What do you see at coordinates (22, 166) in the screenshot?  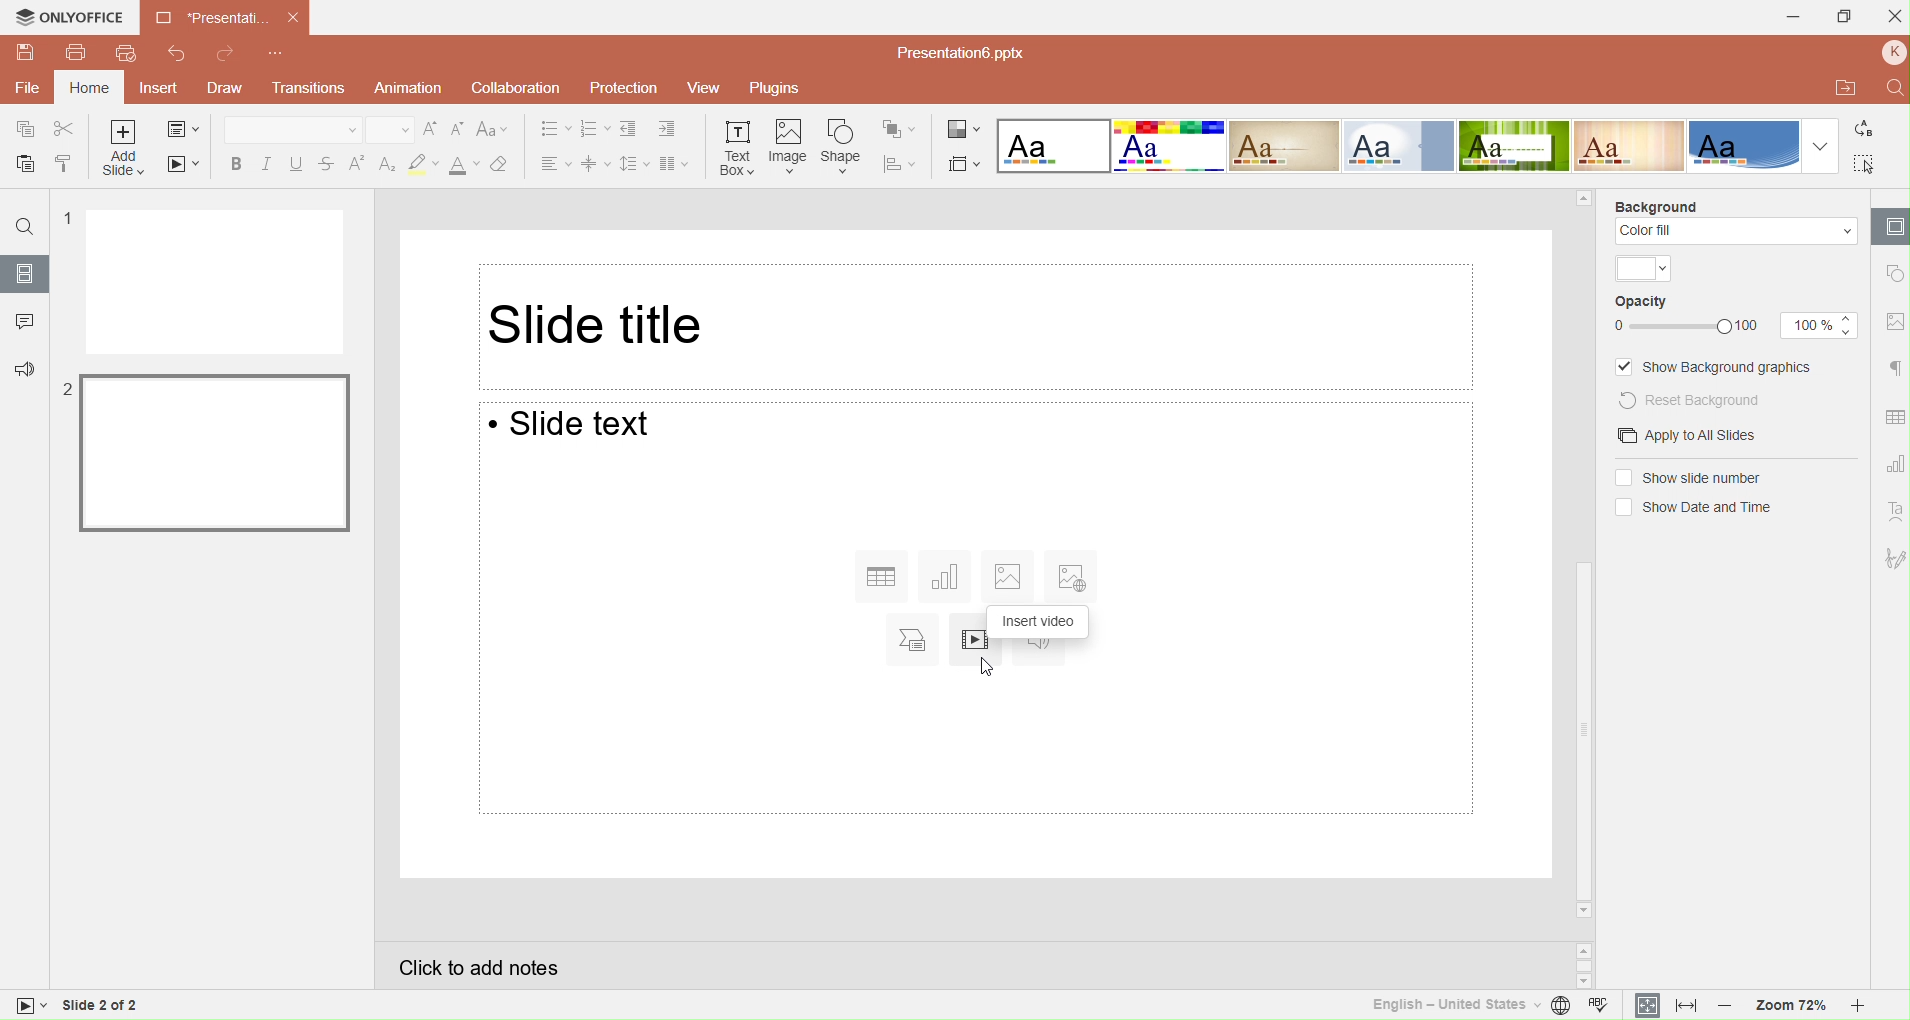 I see `Paste` at bounding box center [22, 166].